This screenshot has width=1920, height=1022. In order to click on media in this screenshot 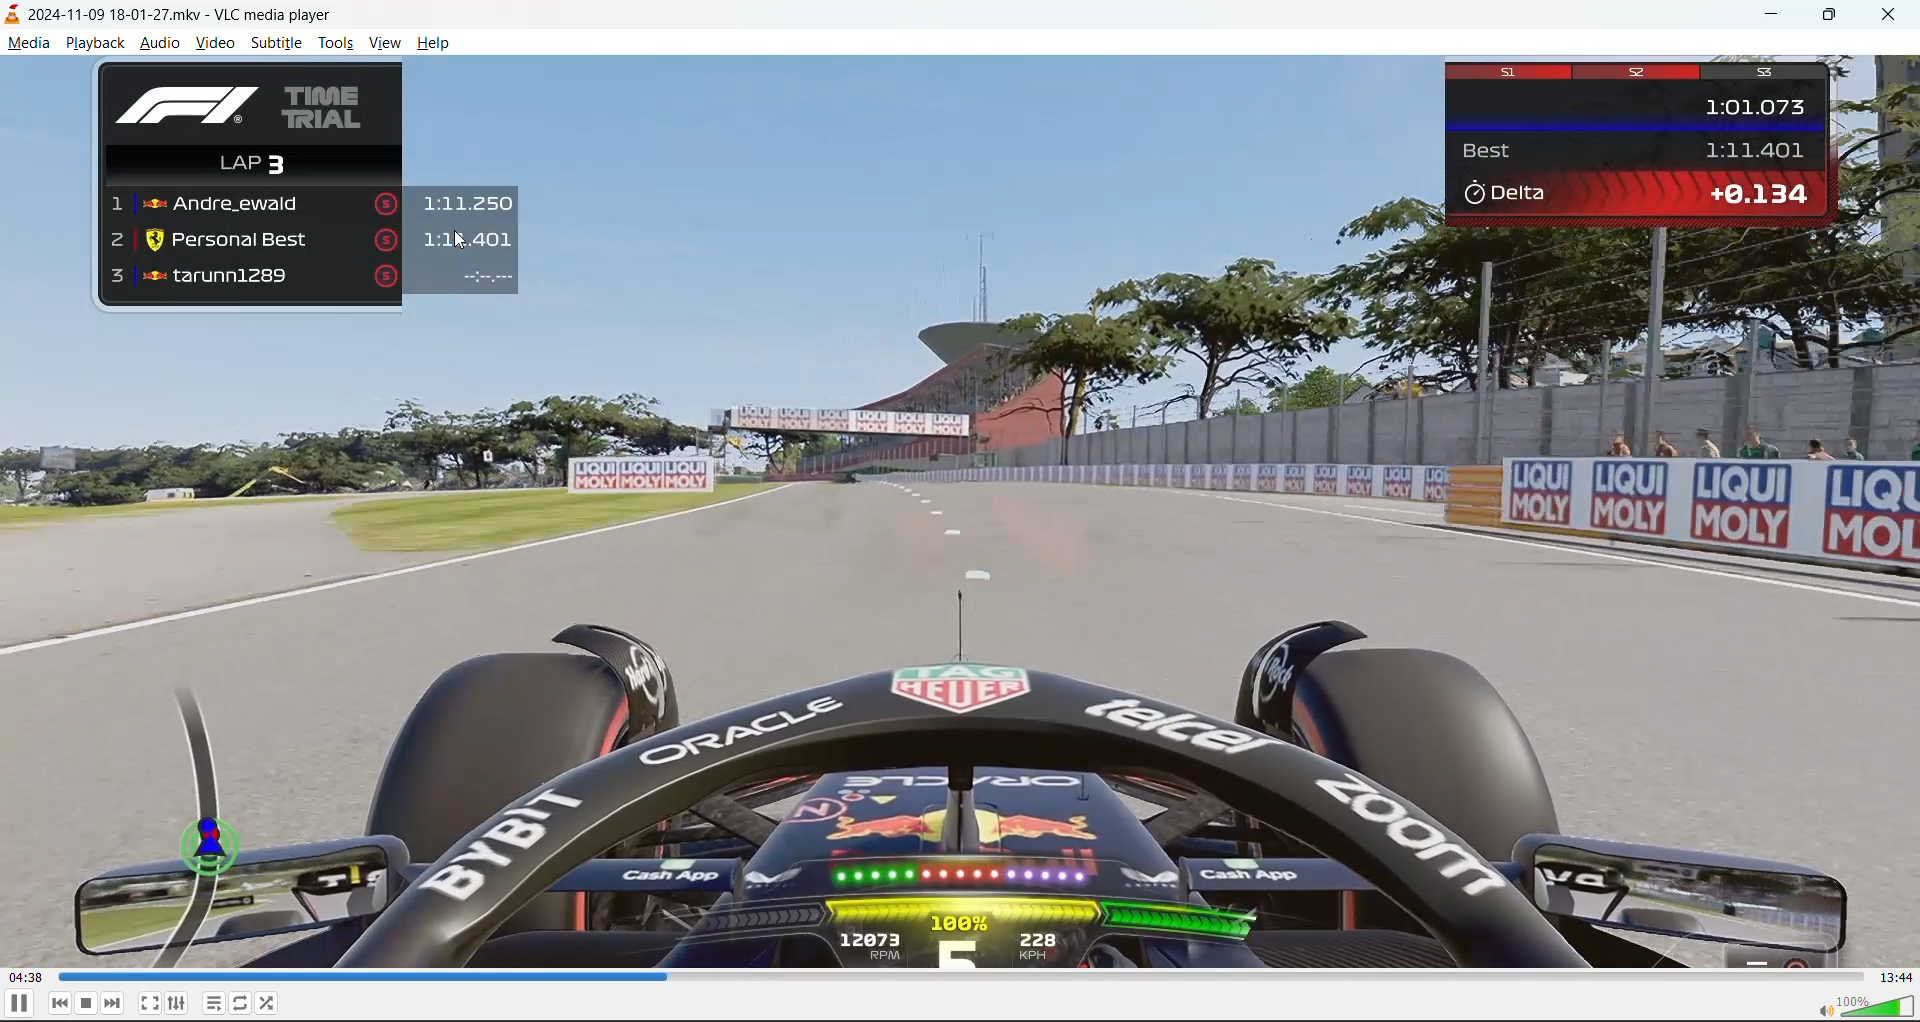, I will do `click(26, 43)`.